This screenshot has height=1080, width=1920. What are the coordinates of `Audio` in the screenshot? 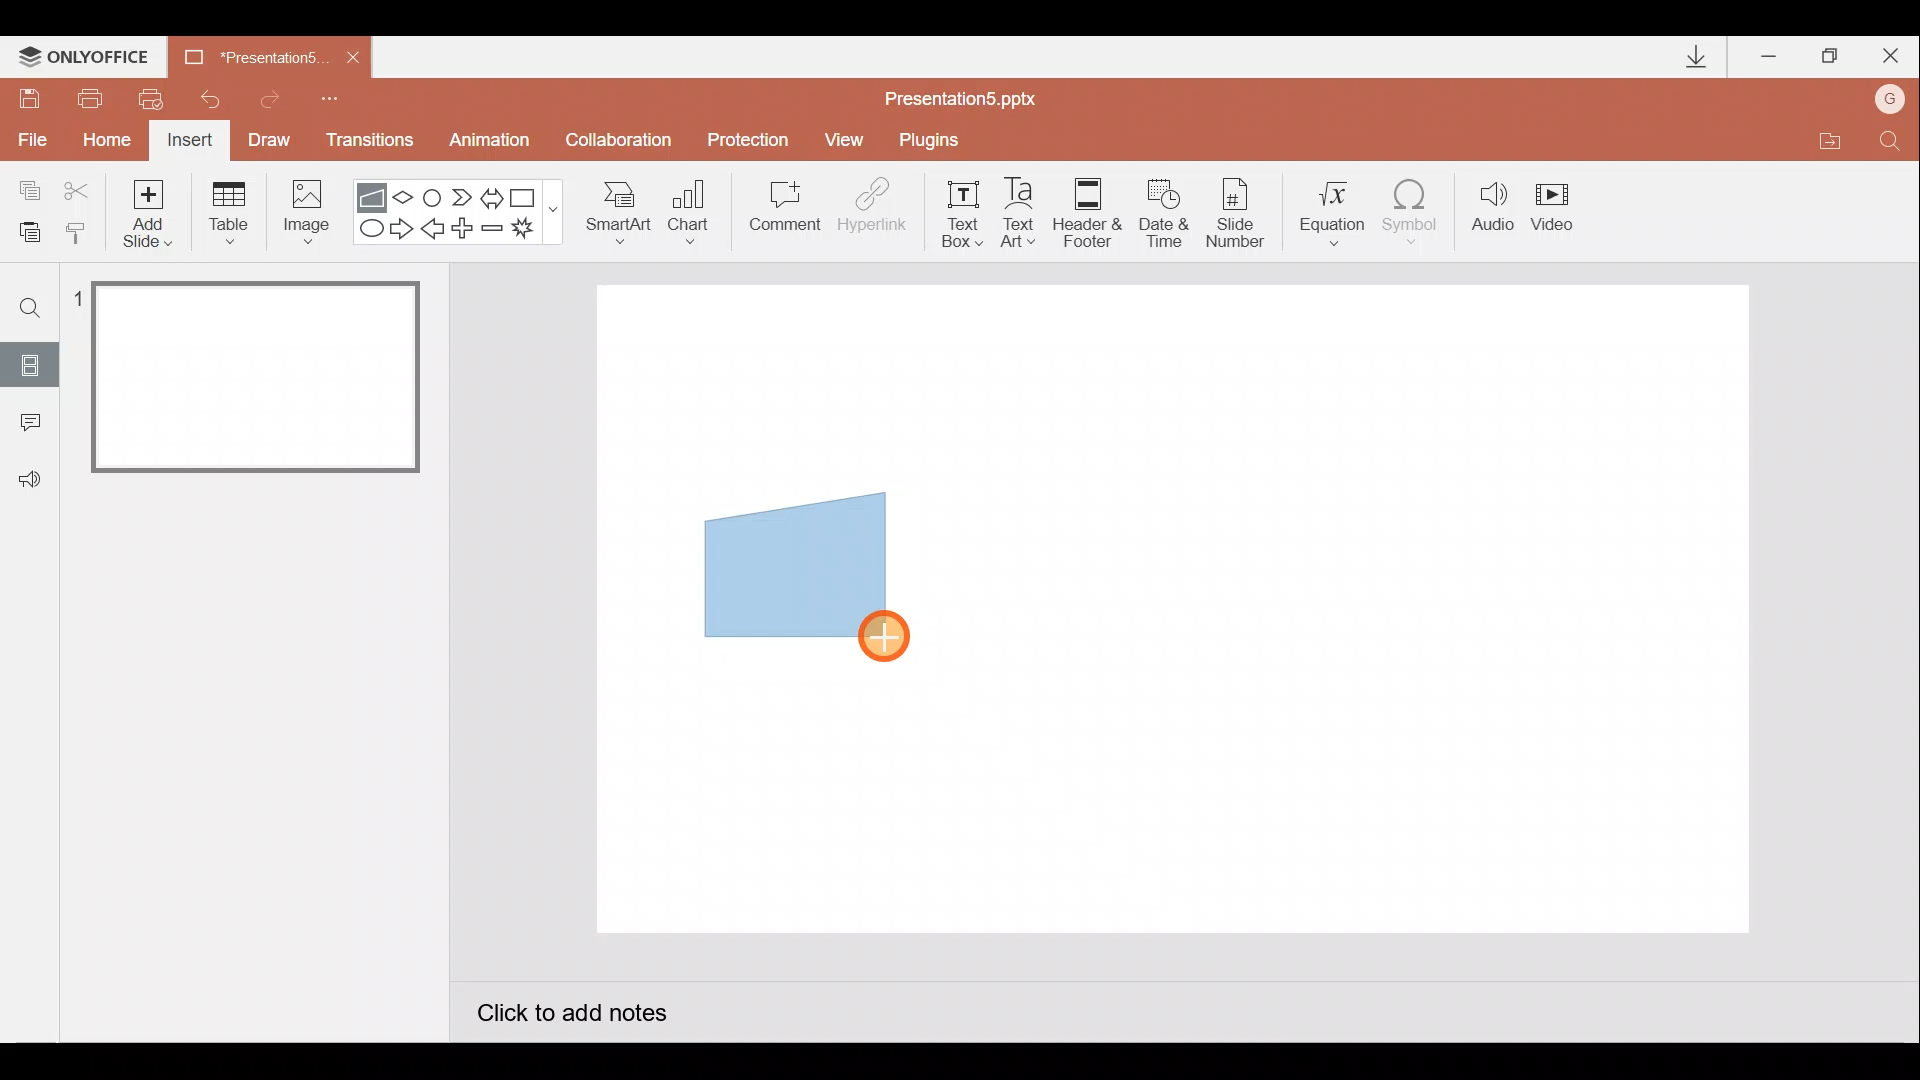 It's located at (1494, 211).